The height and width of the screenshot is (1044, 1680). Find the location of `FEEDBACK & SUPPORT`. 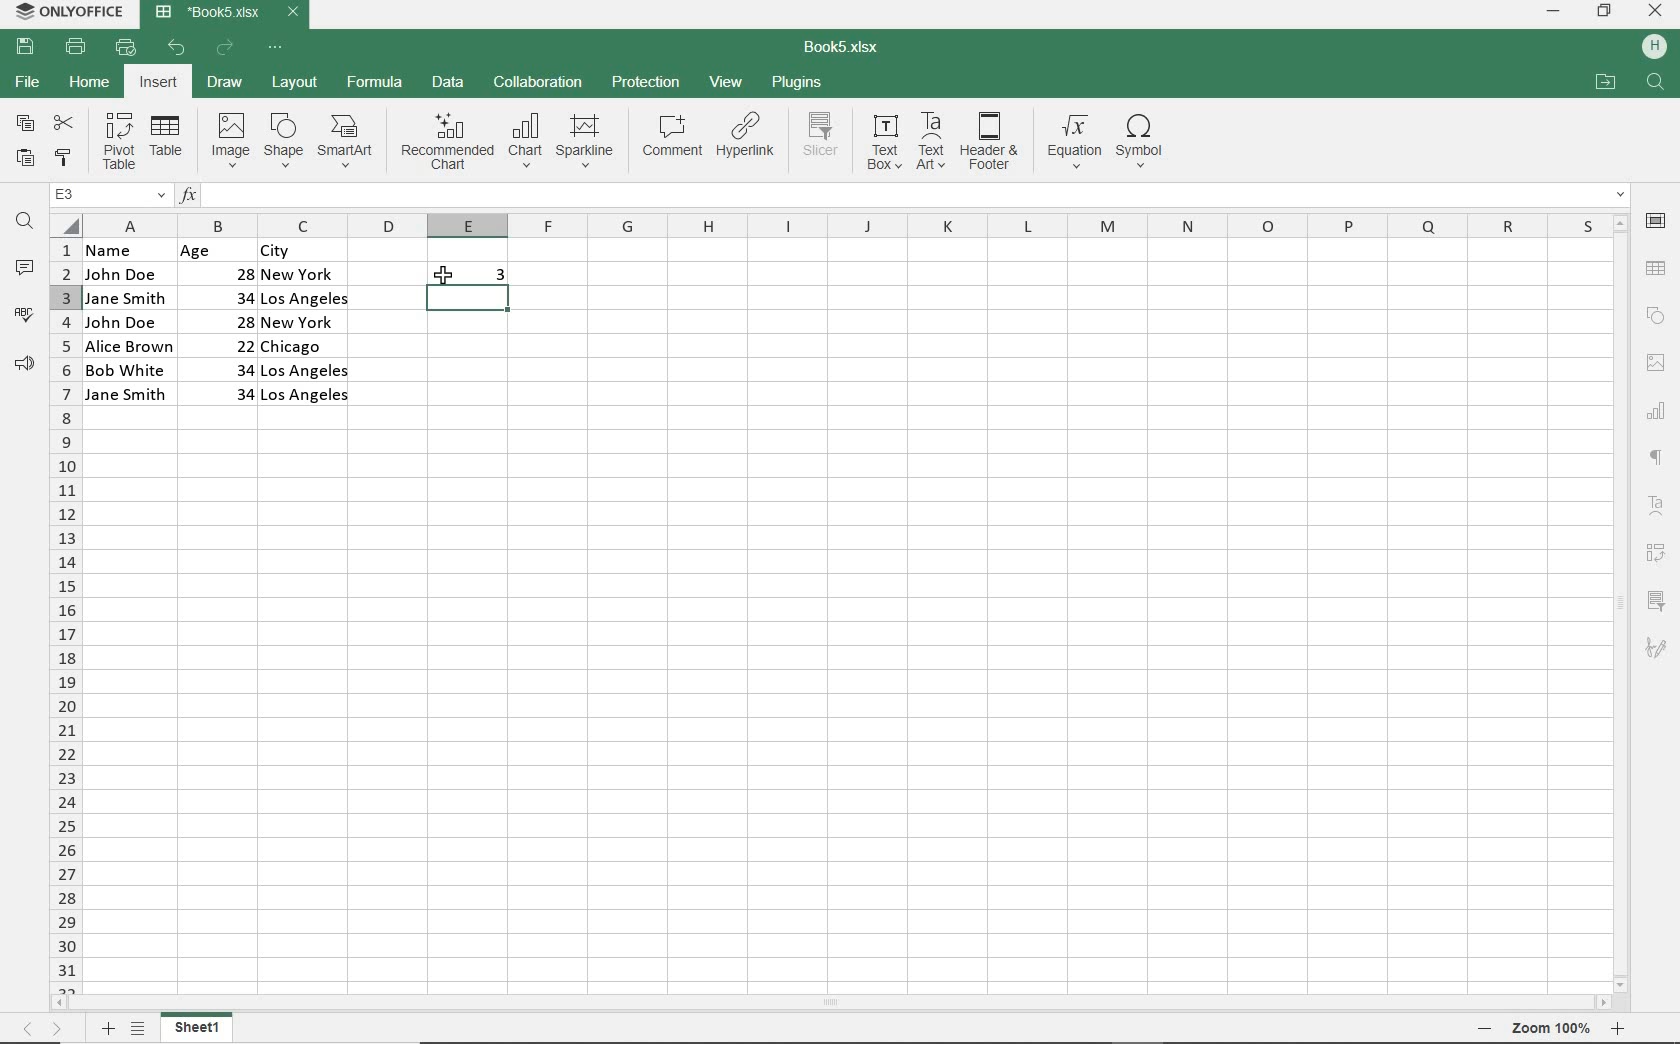

FEEDBACK & SUPPORT is located at coordinates (24, 364).